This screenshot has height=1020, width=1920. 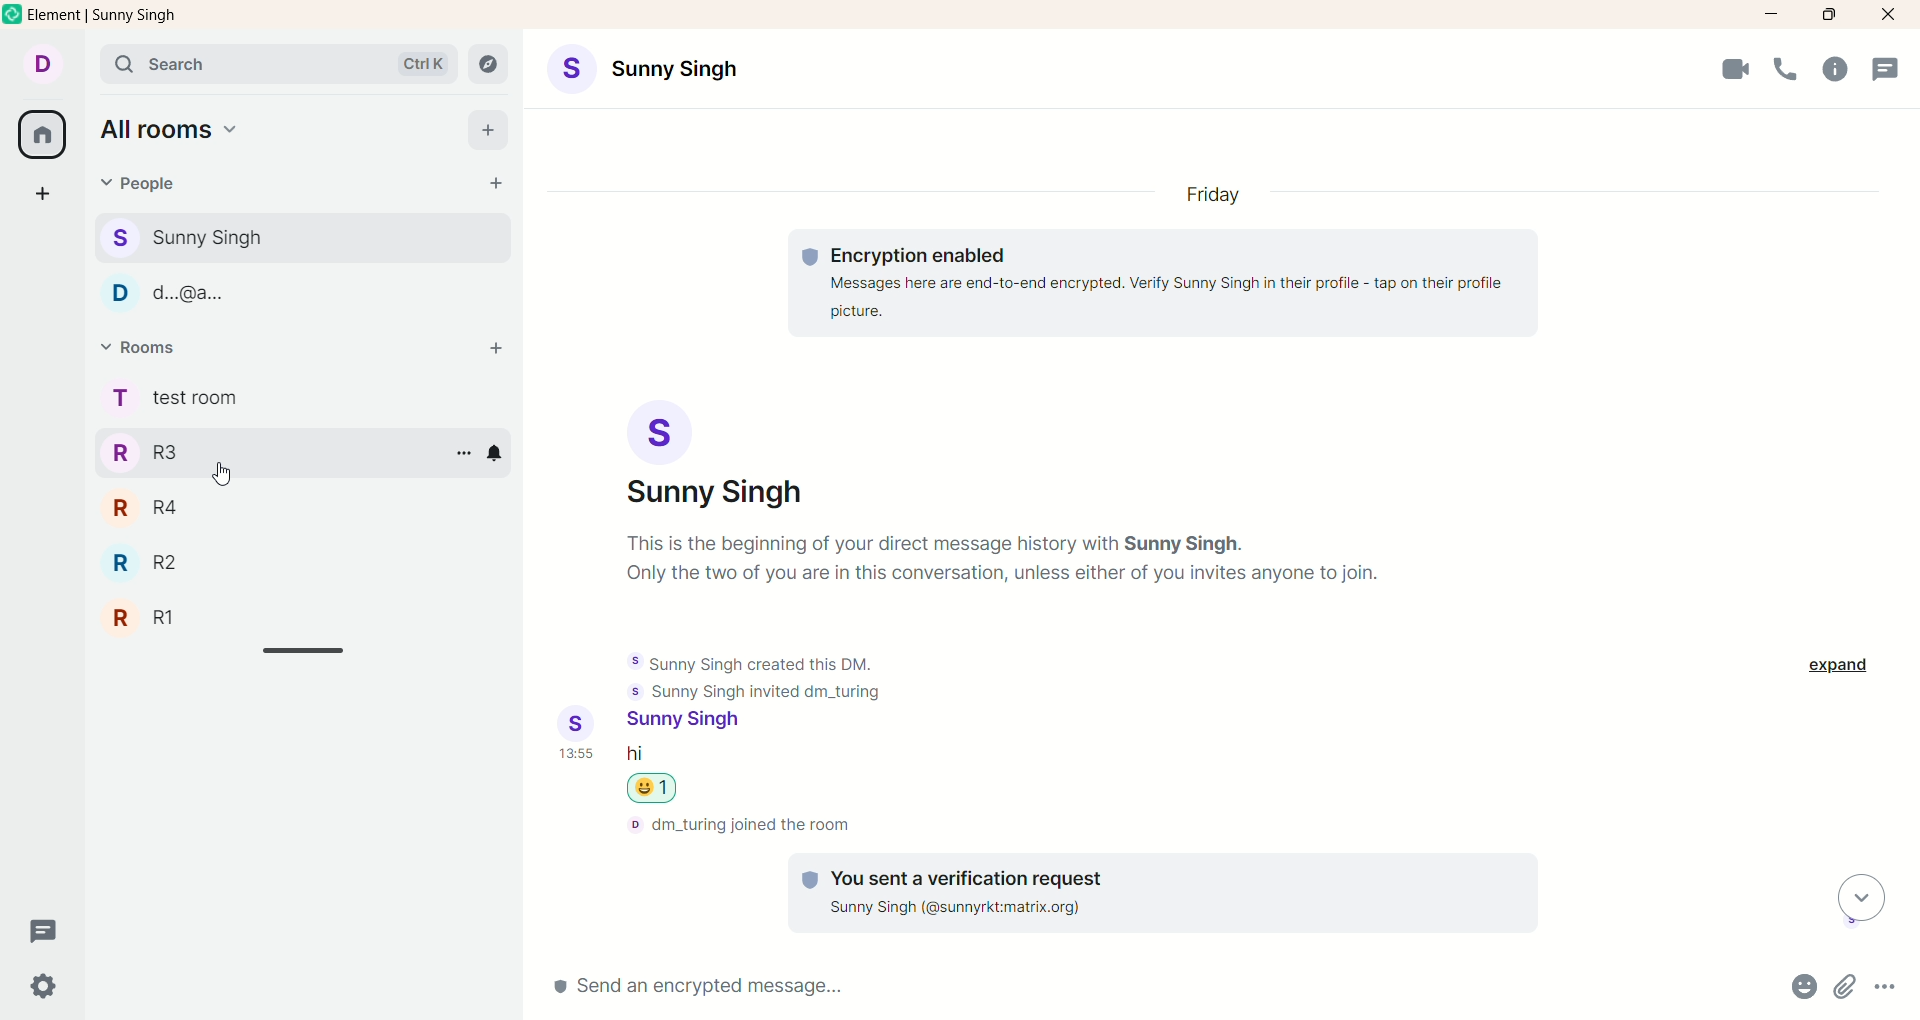 I want to click on account, so click(x=662, y=723).